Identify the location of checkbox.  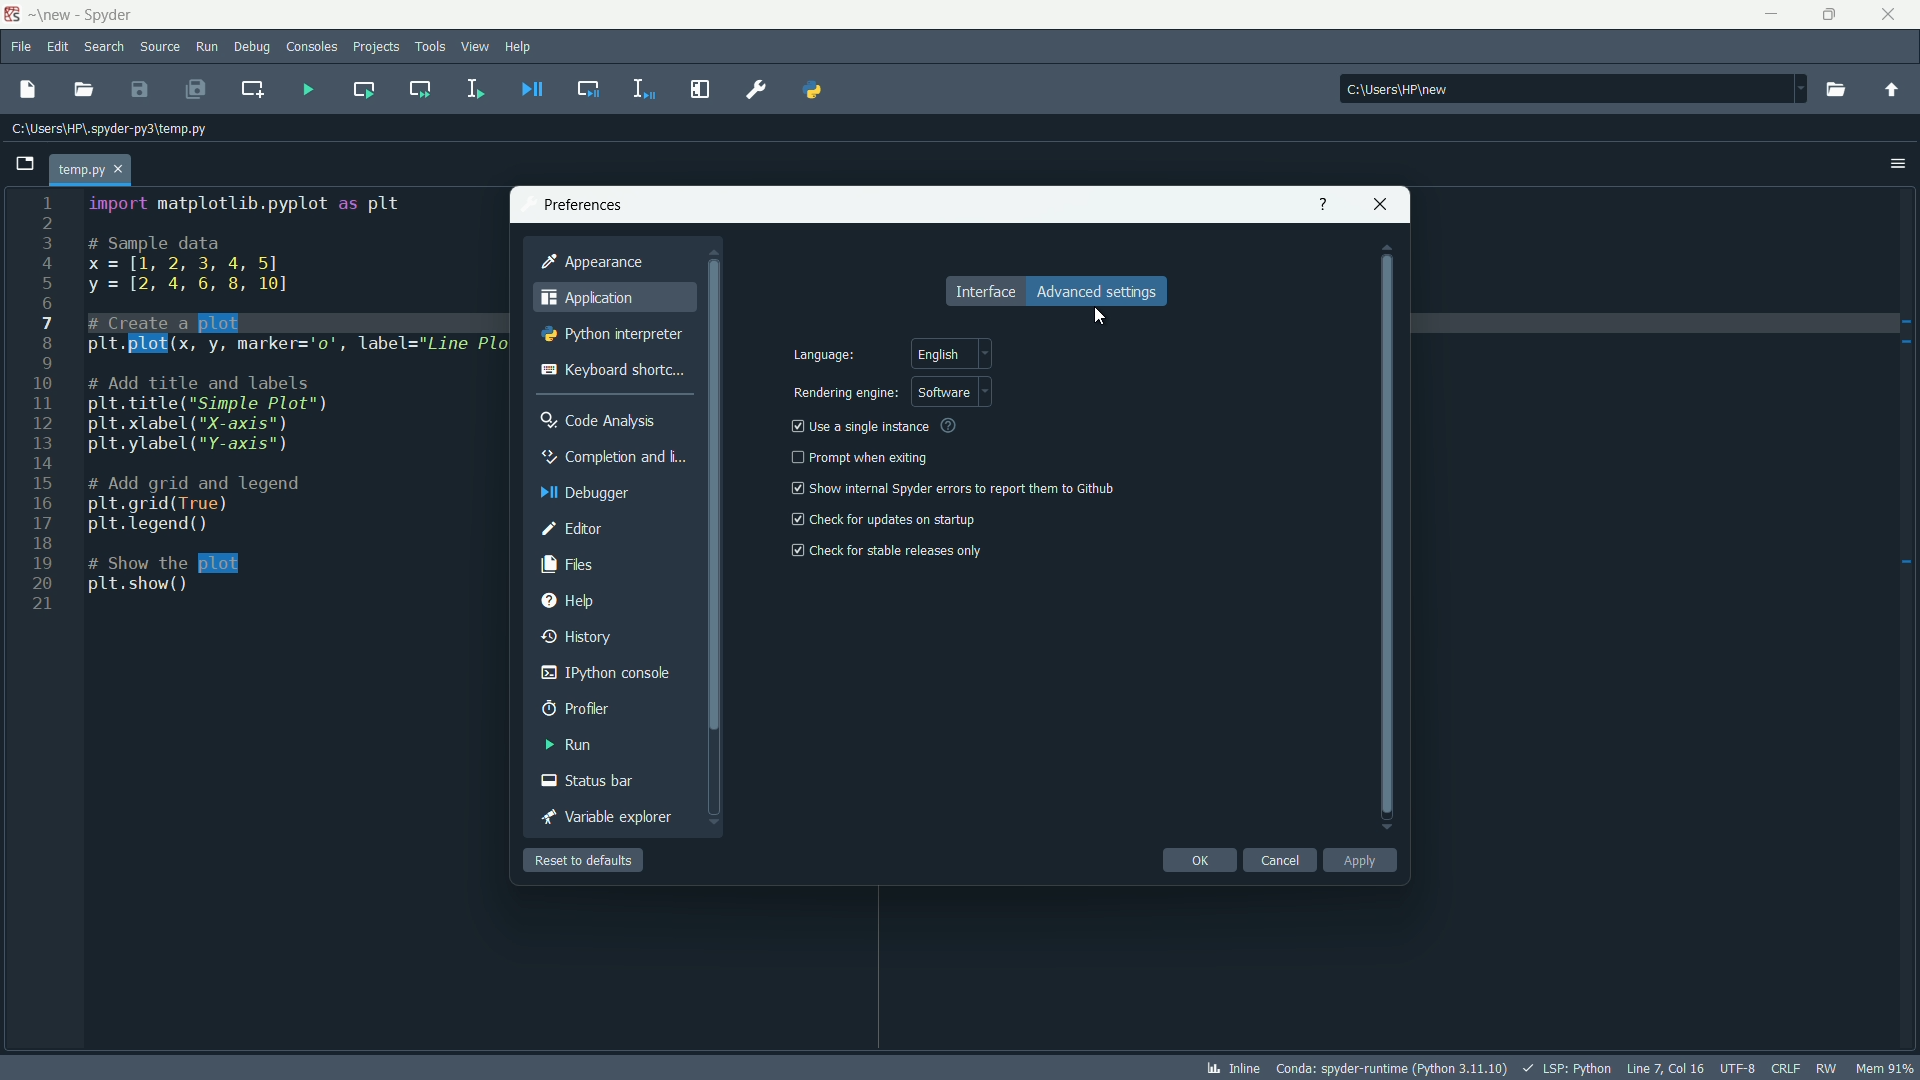
(795, 549).